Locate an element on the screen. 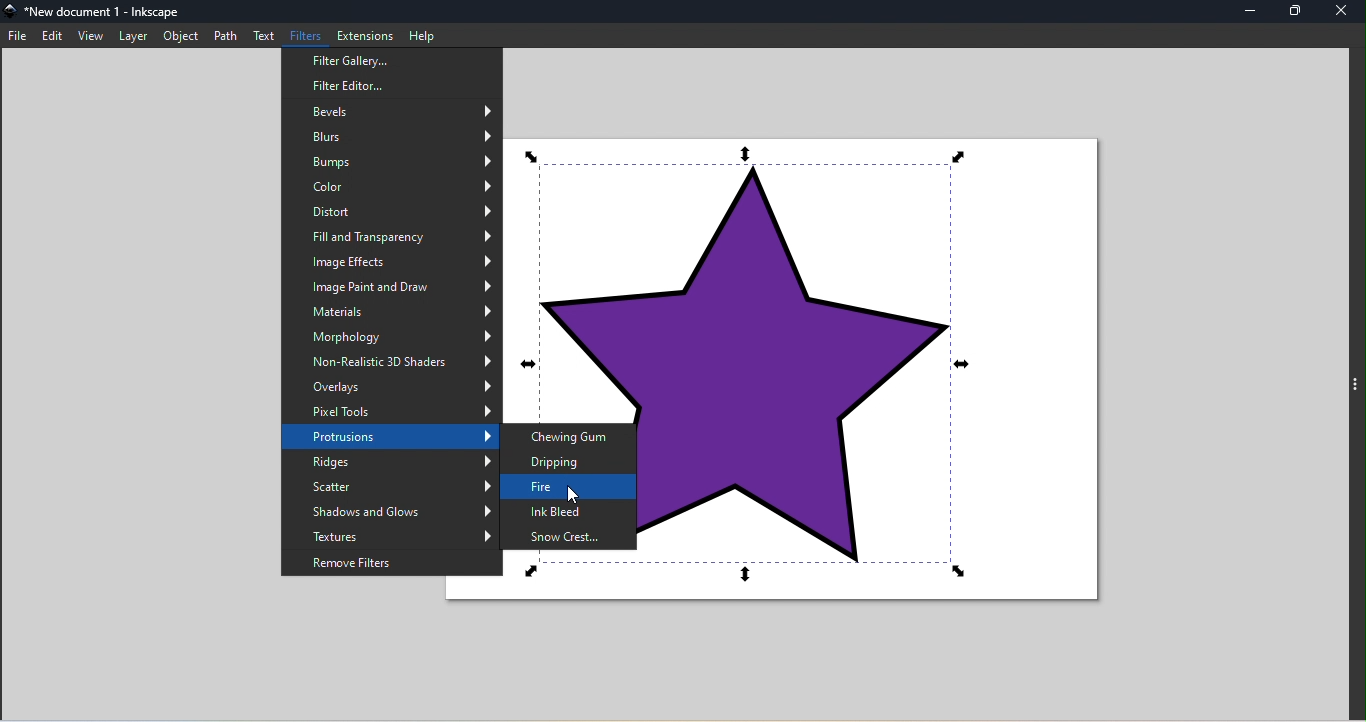 The image size is (1366, 722). Maximize is located at coordinates (1297, 13).